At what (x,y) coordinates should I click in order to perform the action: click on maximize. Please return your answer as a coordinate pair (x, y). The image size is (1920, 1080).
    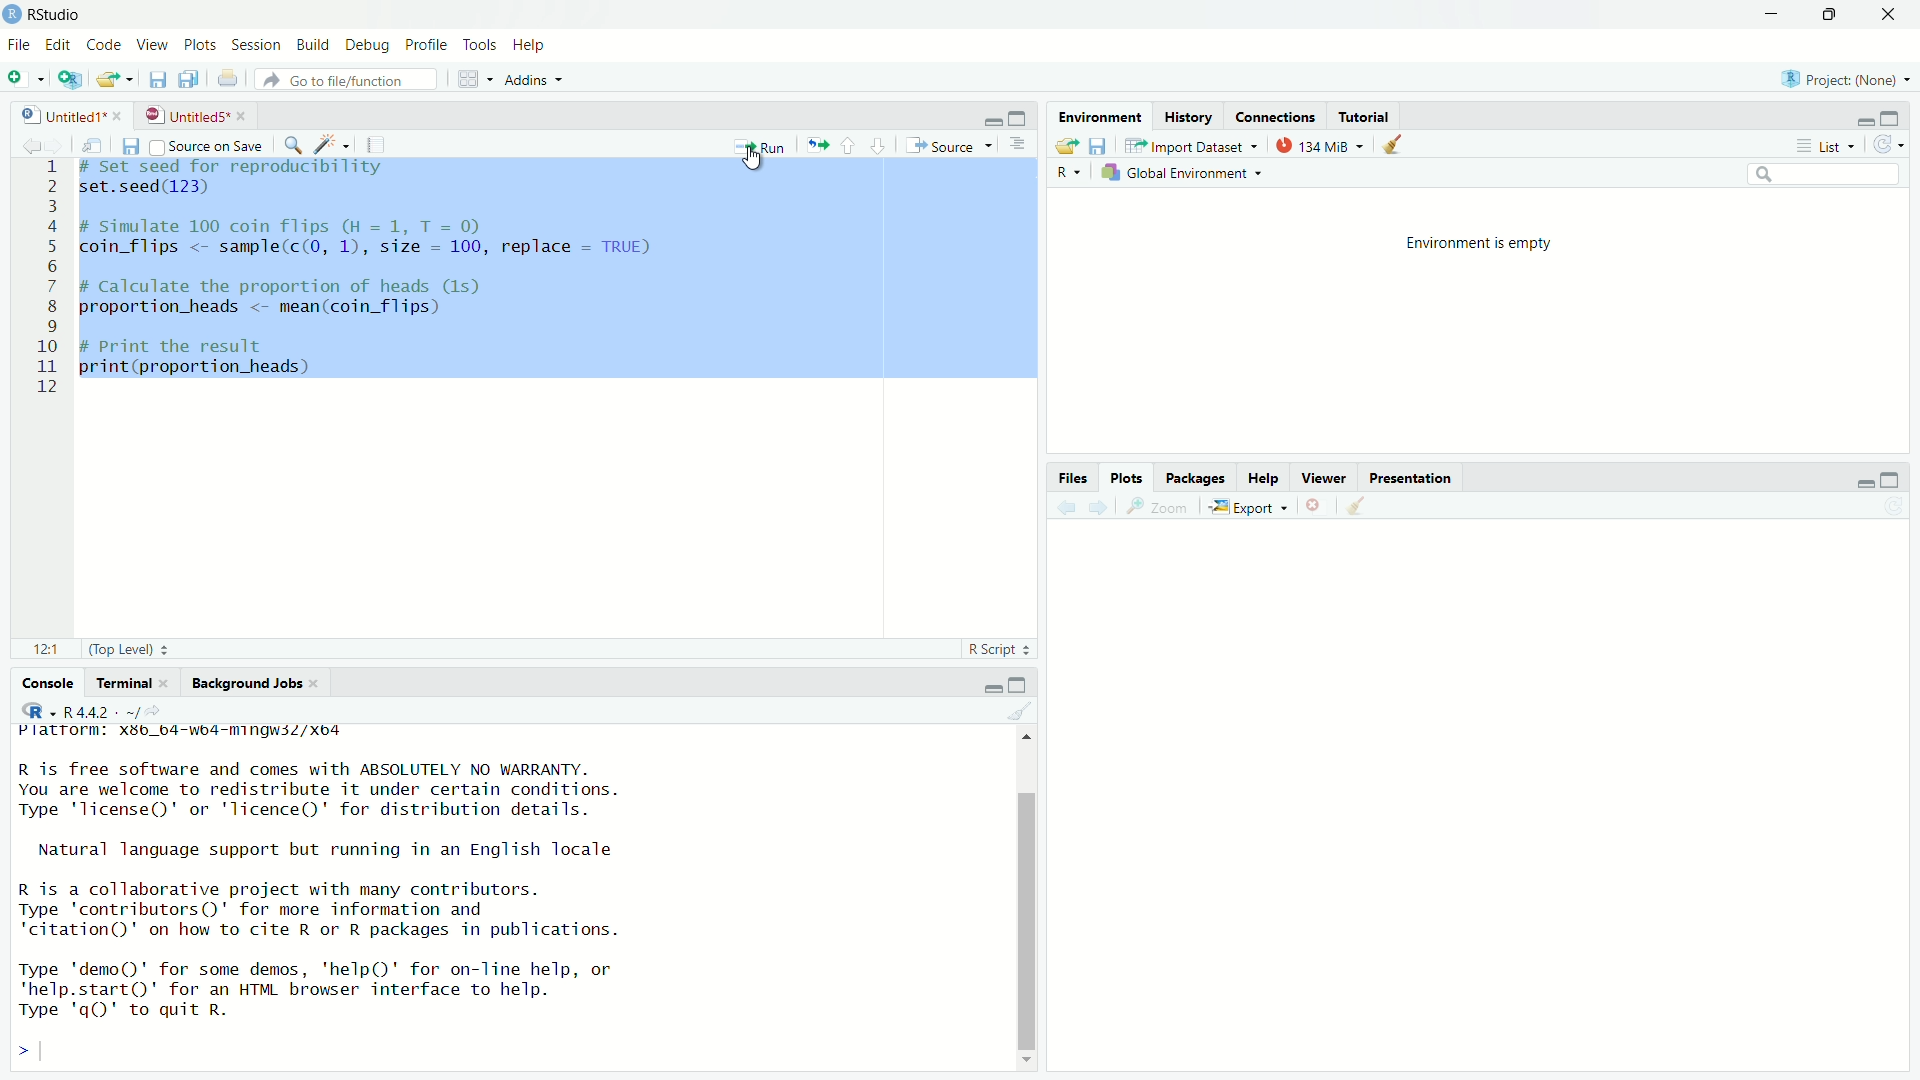
    Looking at the image, I should click on (1900, 113).